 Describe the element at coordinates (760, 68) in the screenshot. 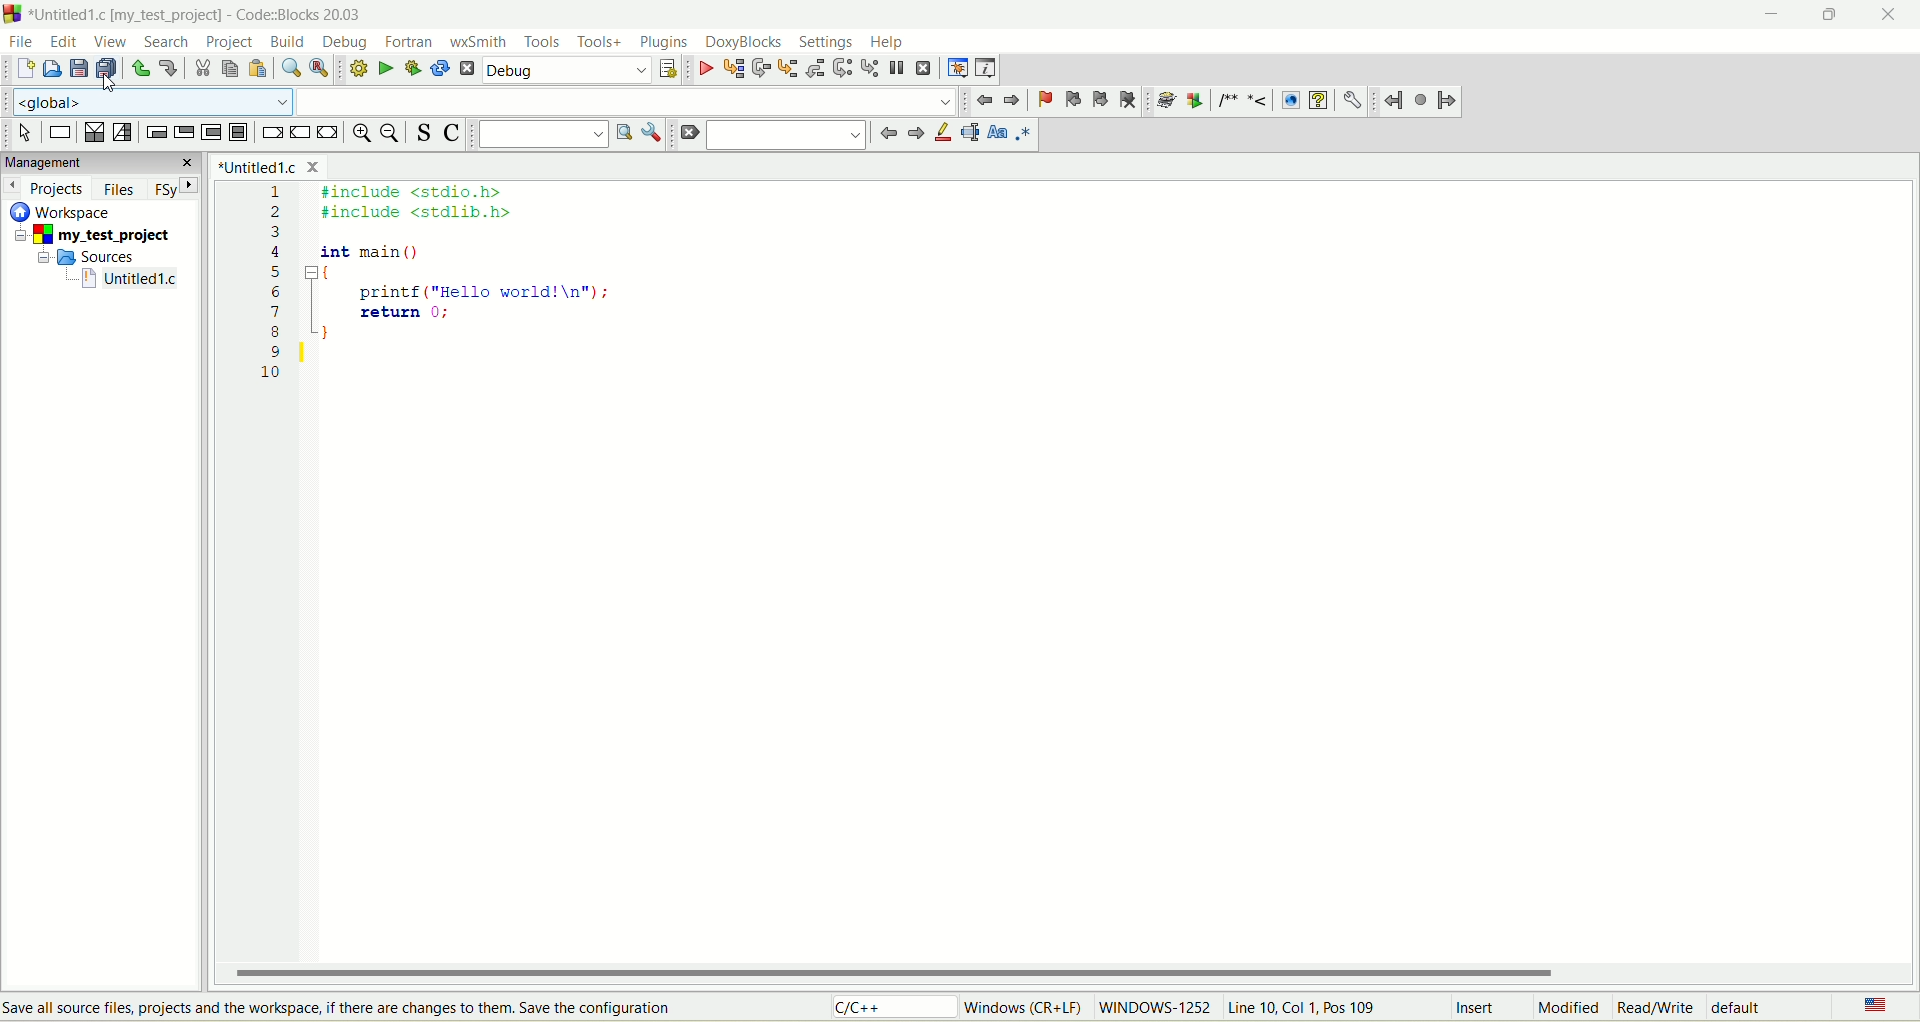

I see `next line` at that location.